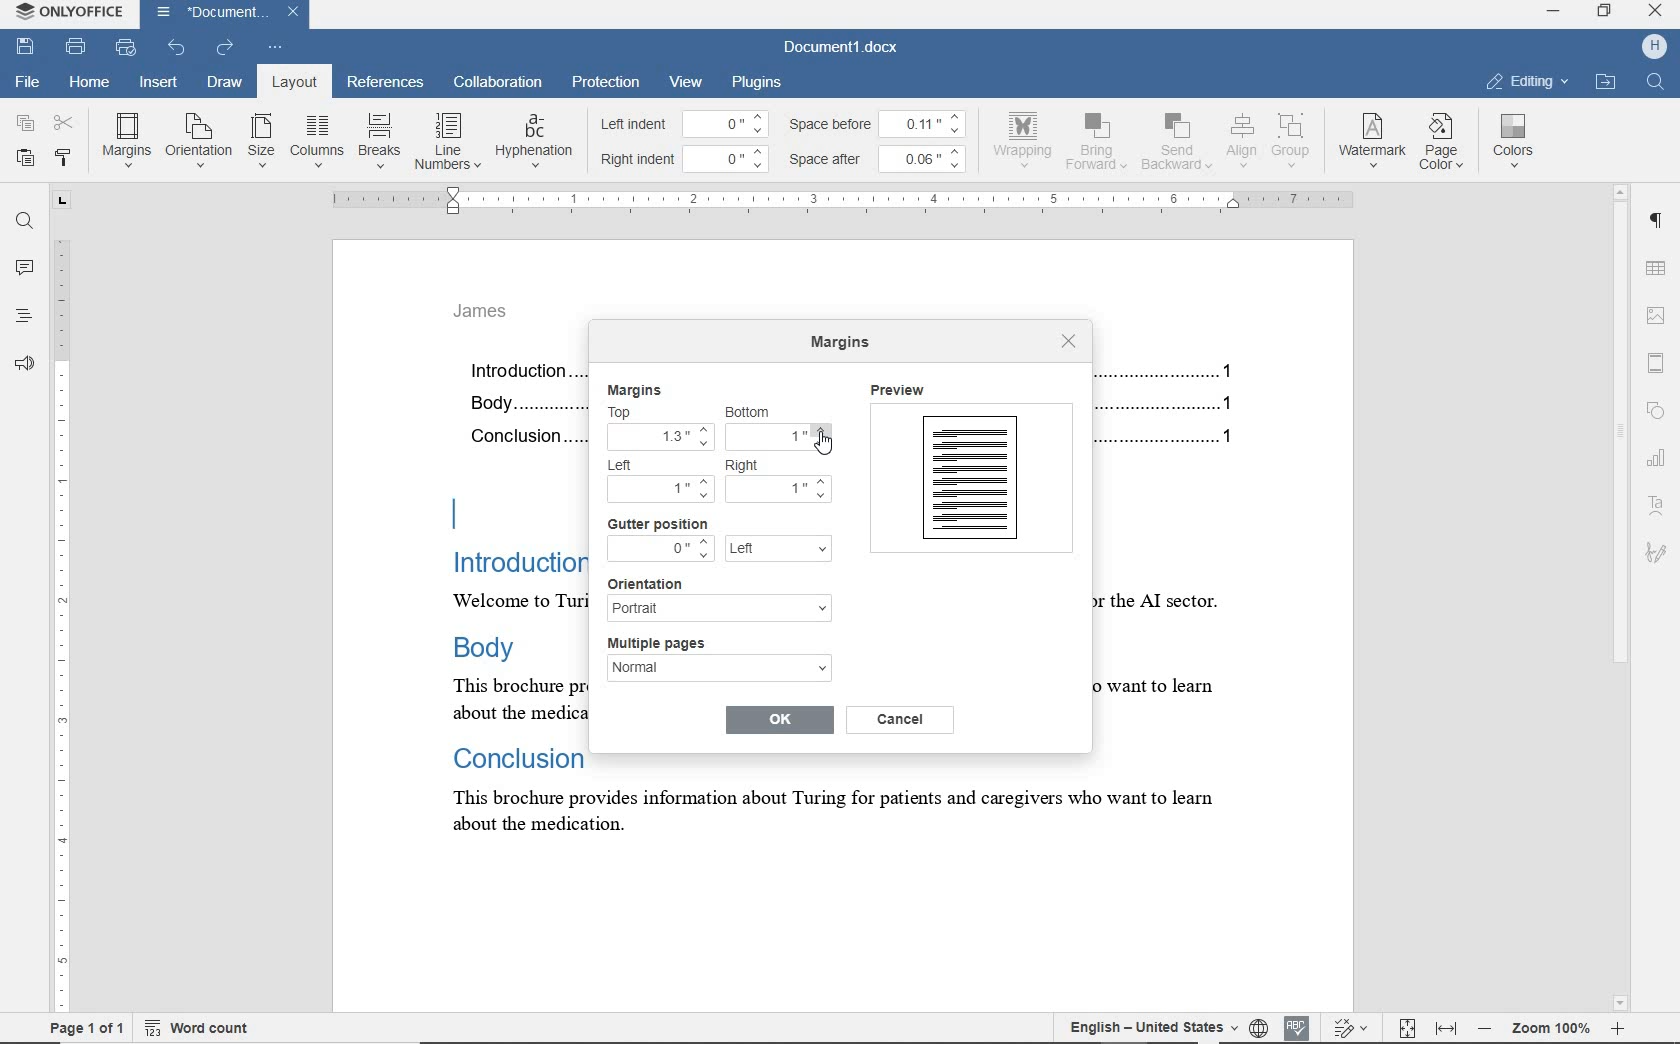 This screenshot has height=1044, width=1680. What do you see at coordinates (1099, 145) in the screenshot?
I see `bring forward` at bounding box center [1099, 145].